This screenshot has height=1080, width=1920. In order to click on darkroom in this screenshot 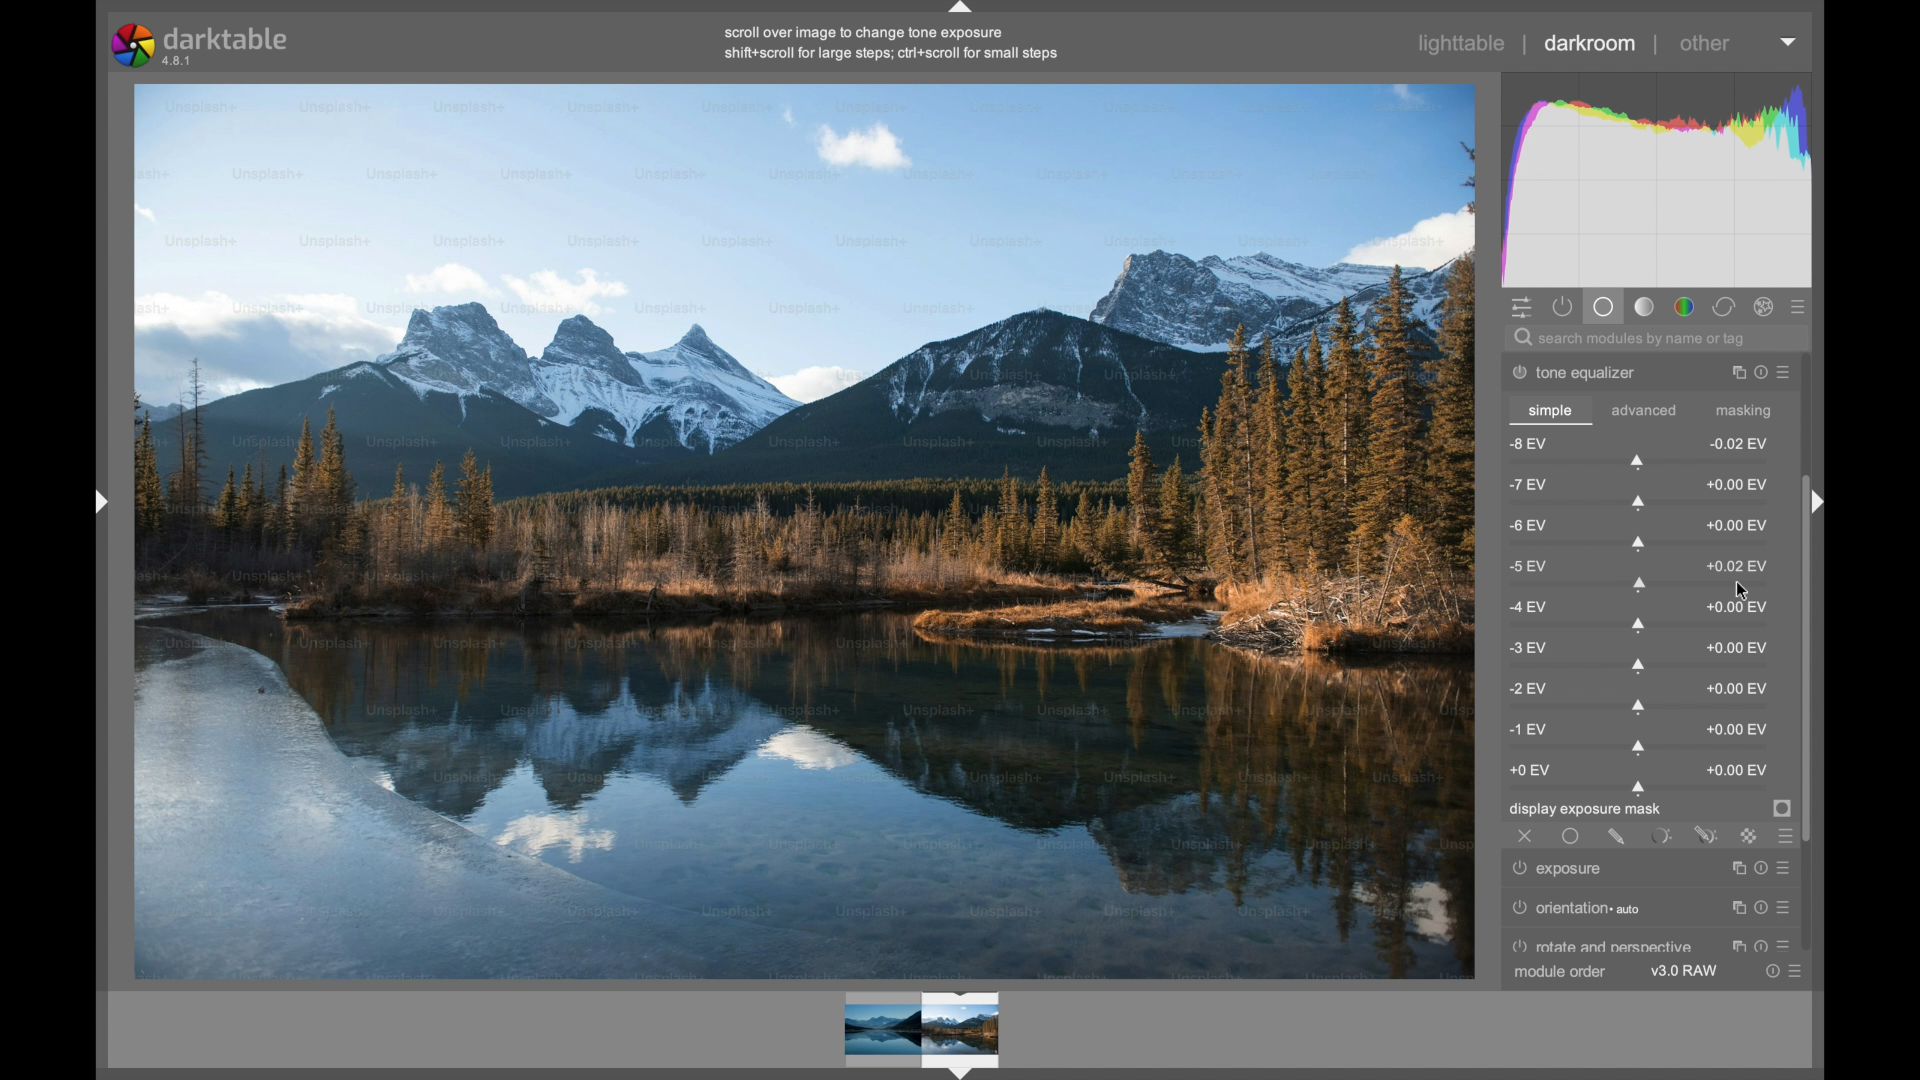, I will do `click(1590, 44)`.